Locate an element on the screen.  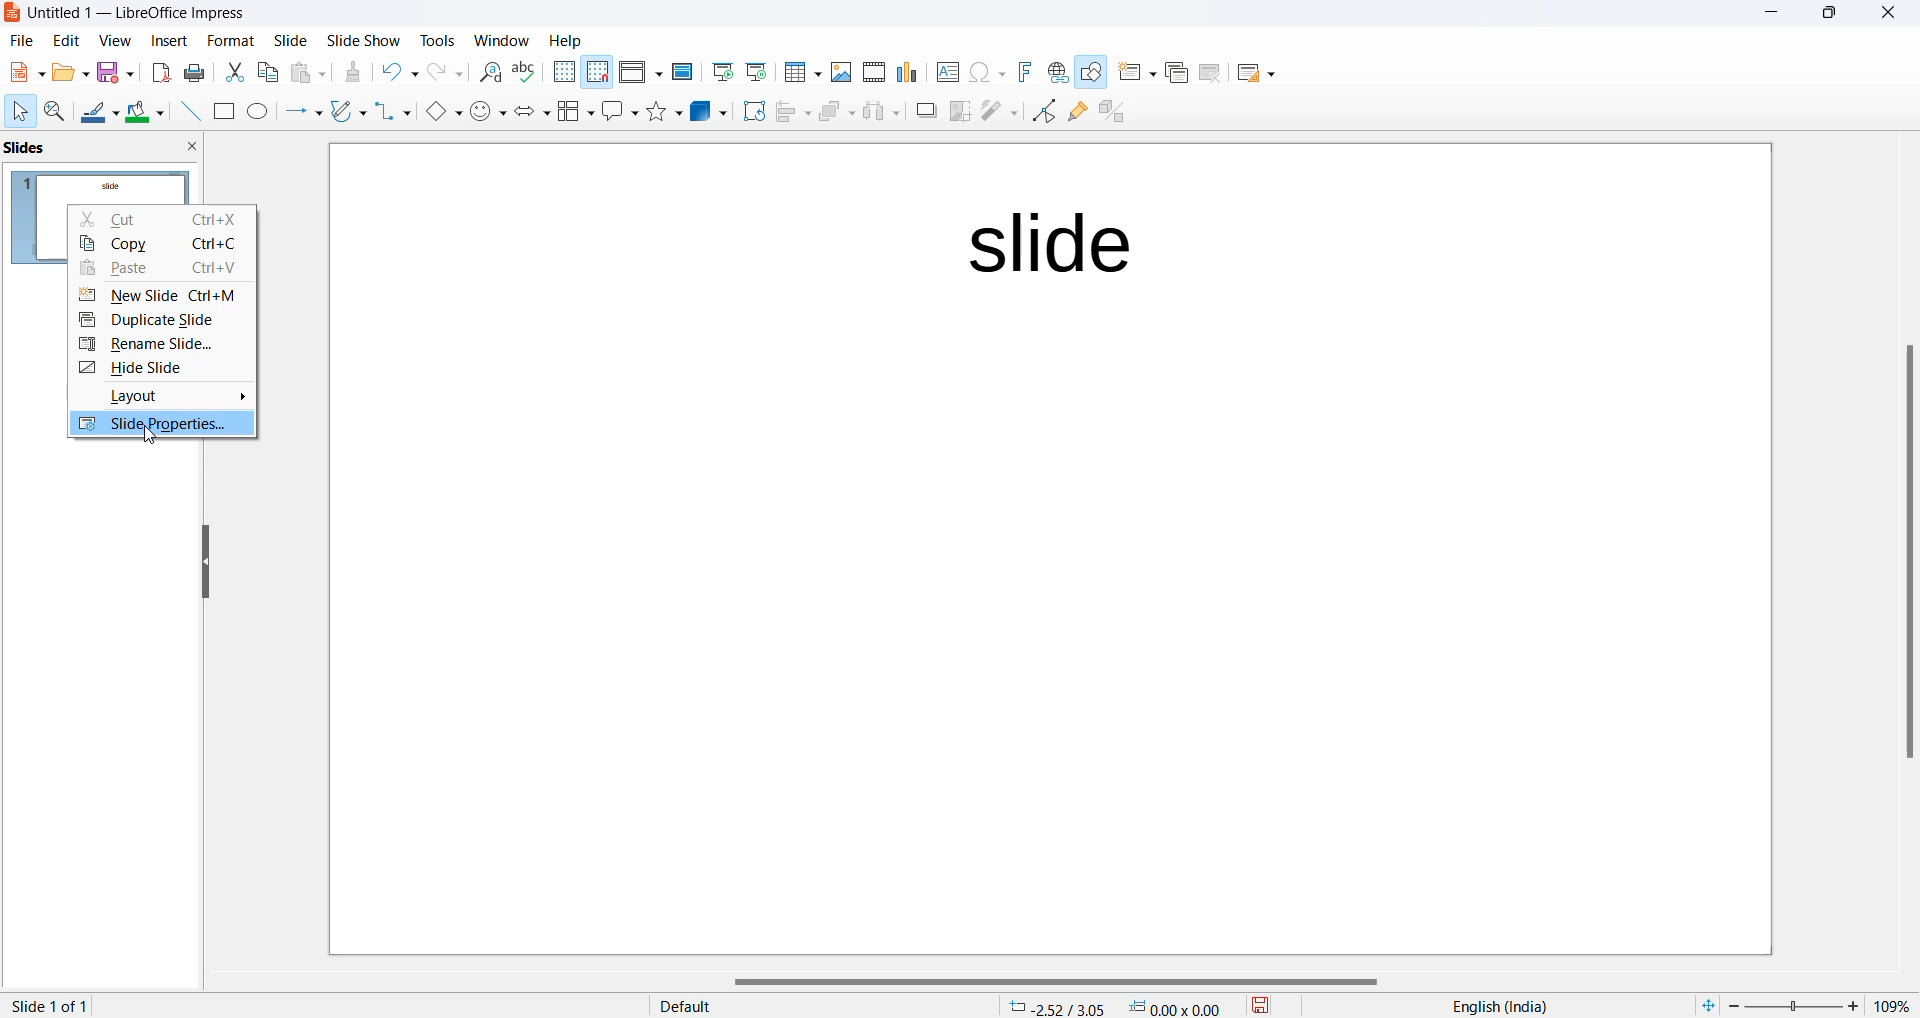
file name is located at coordinates (131, 15).